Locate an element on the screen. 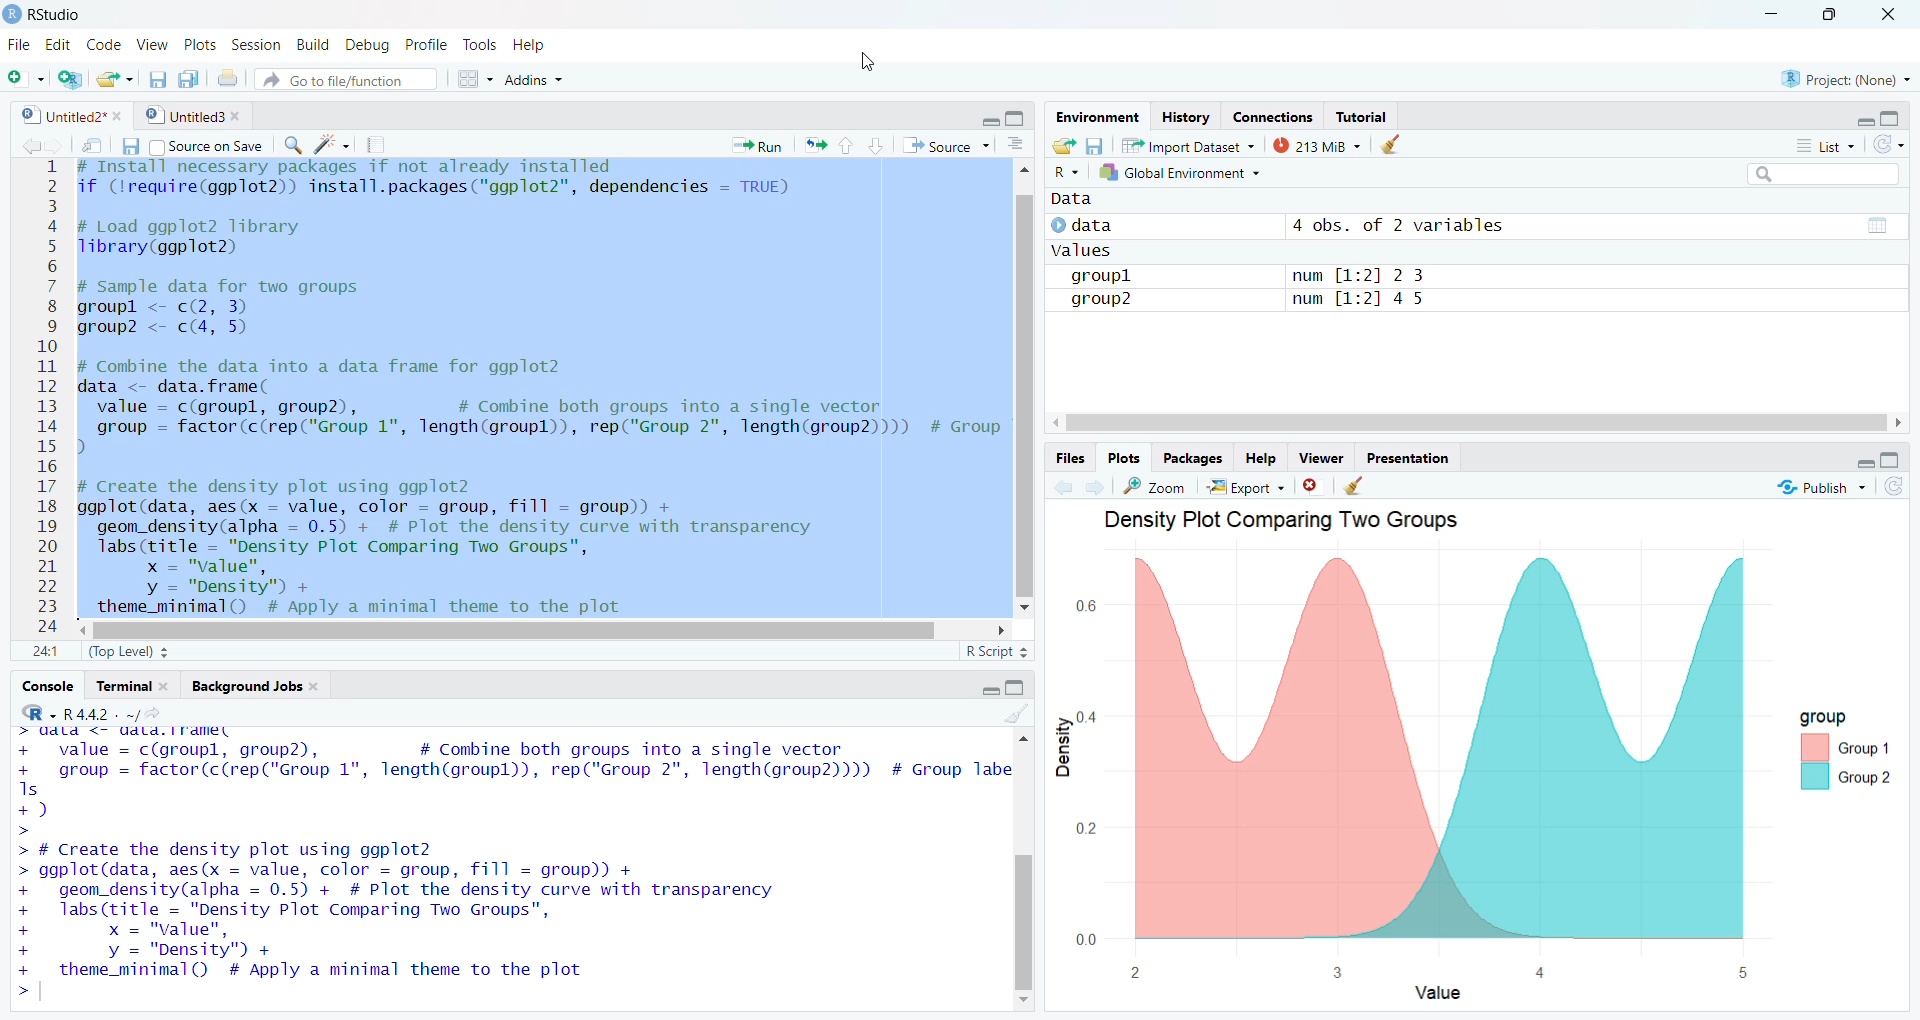  packages is located at coordinates (1187, 458).